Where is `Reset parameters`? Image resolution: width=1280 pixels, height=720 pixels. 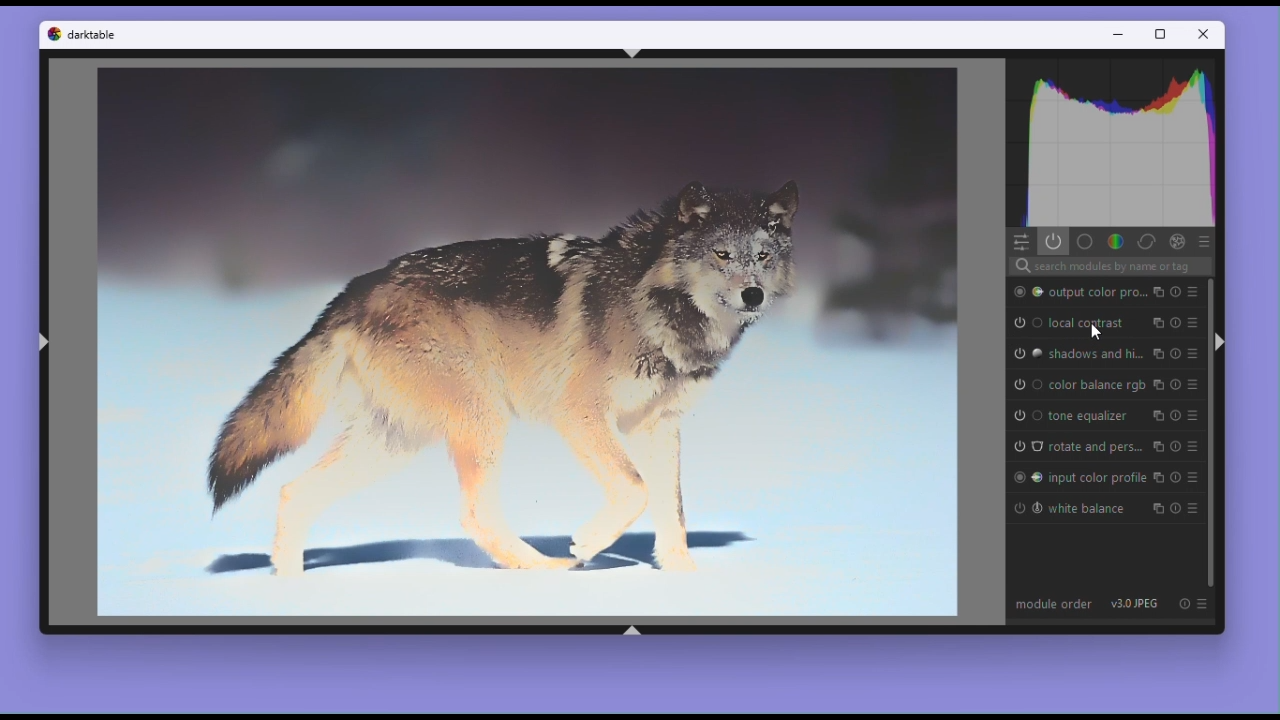
Reset parameters is located at coordinates (1178, 384).